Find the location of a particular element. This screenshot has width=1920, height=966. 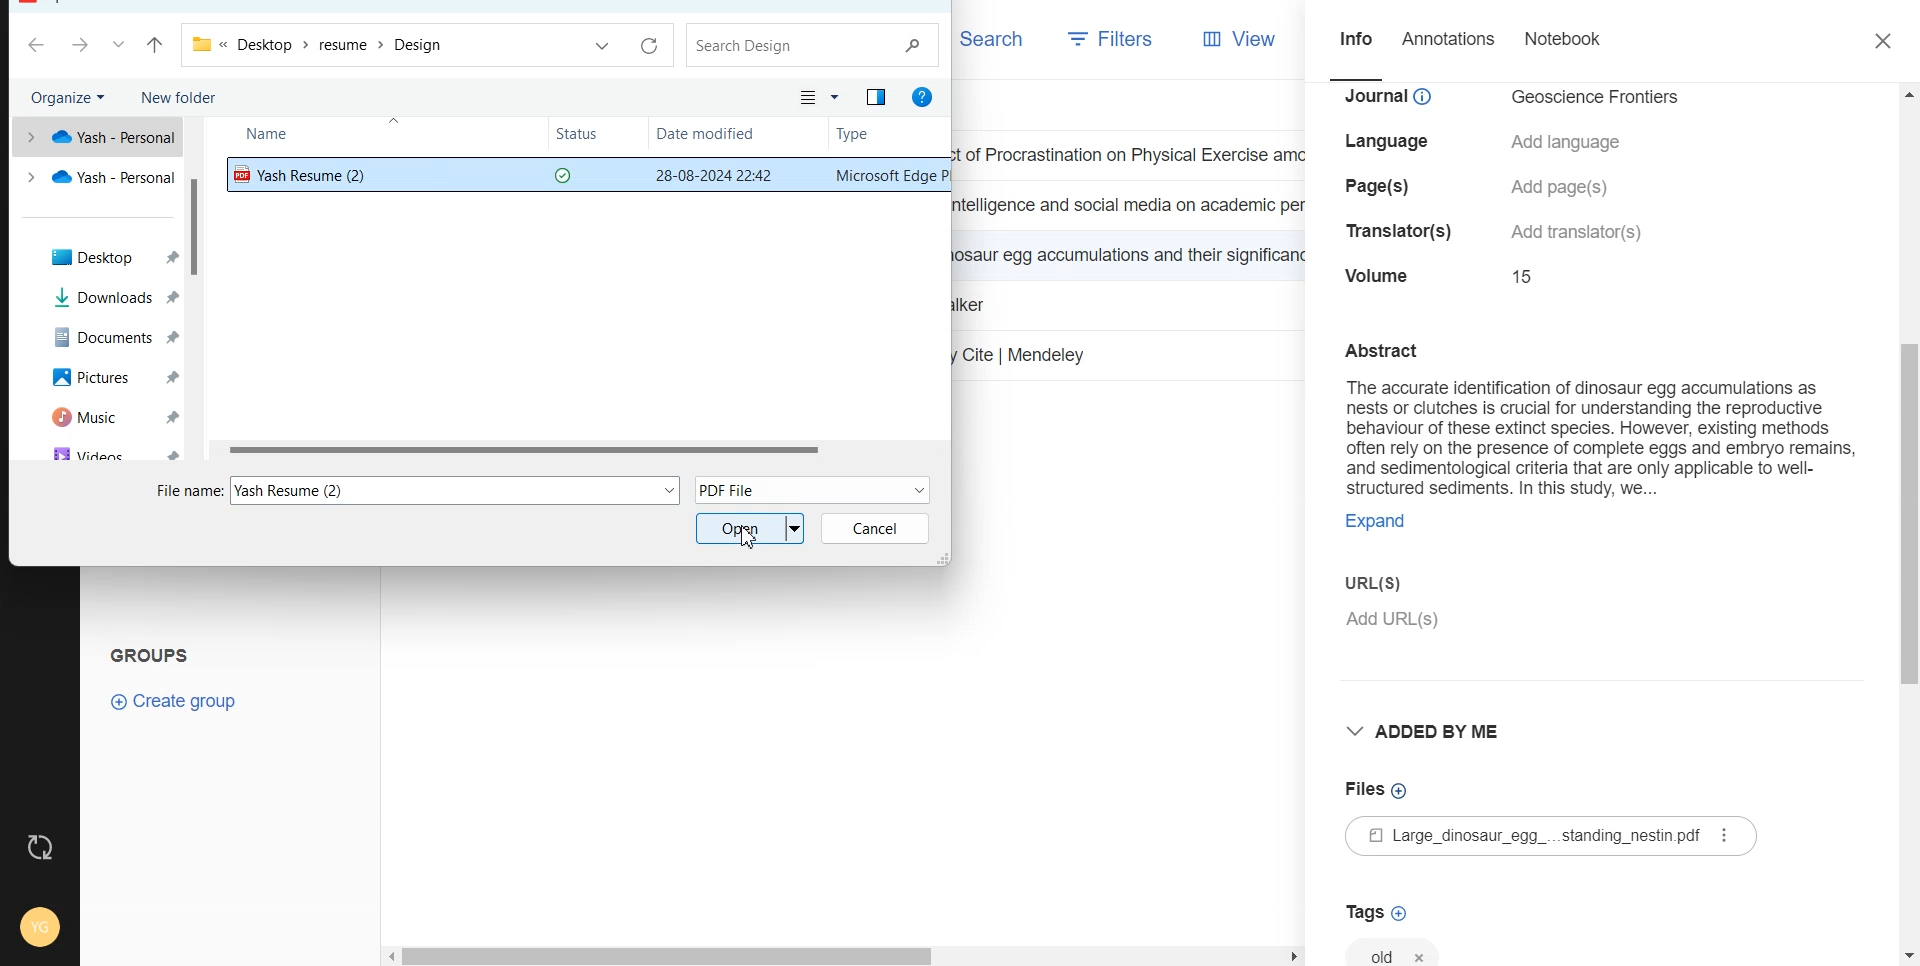

Text is located at coordinates (1589, 416).